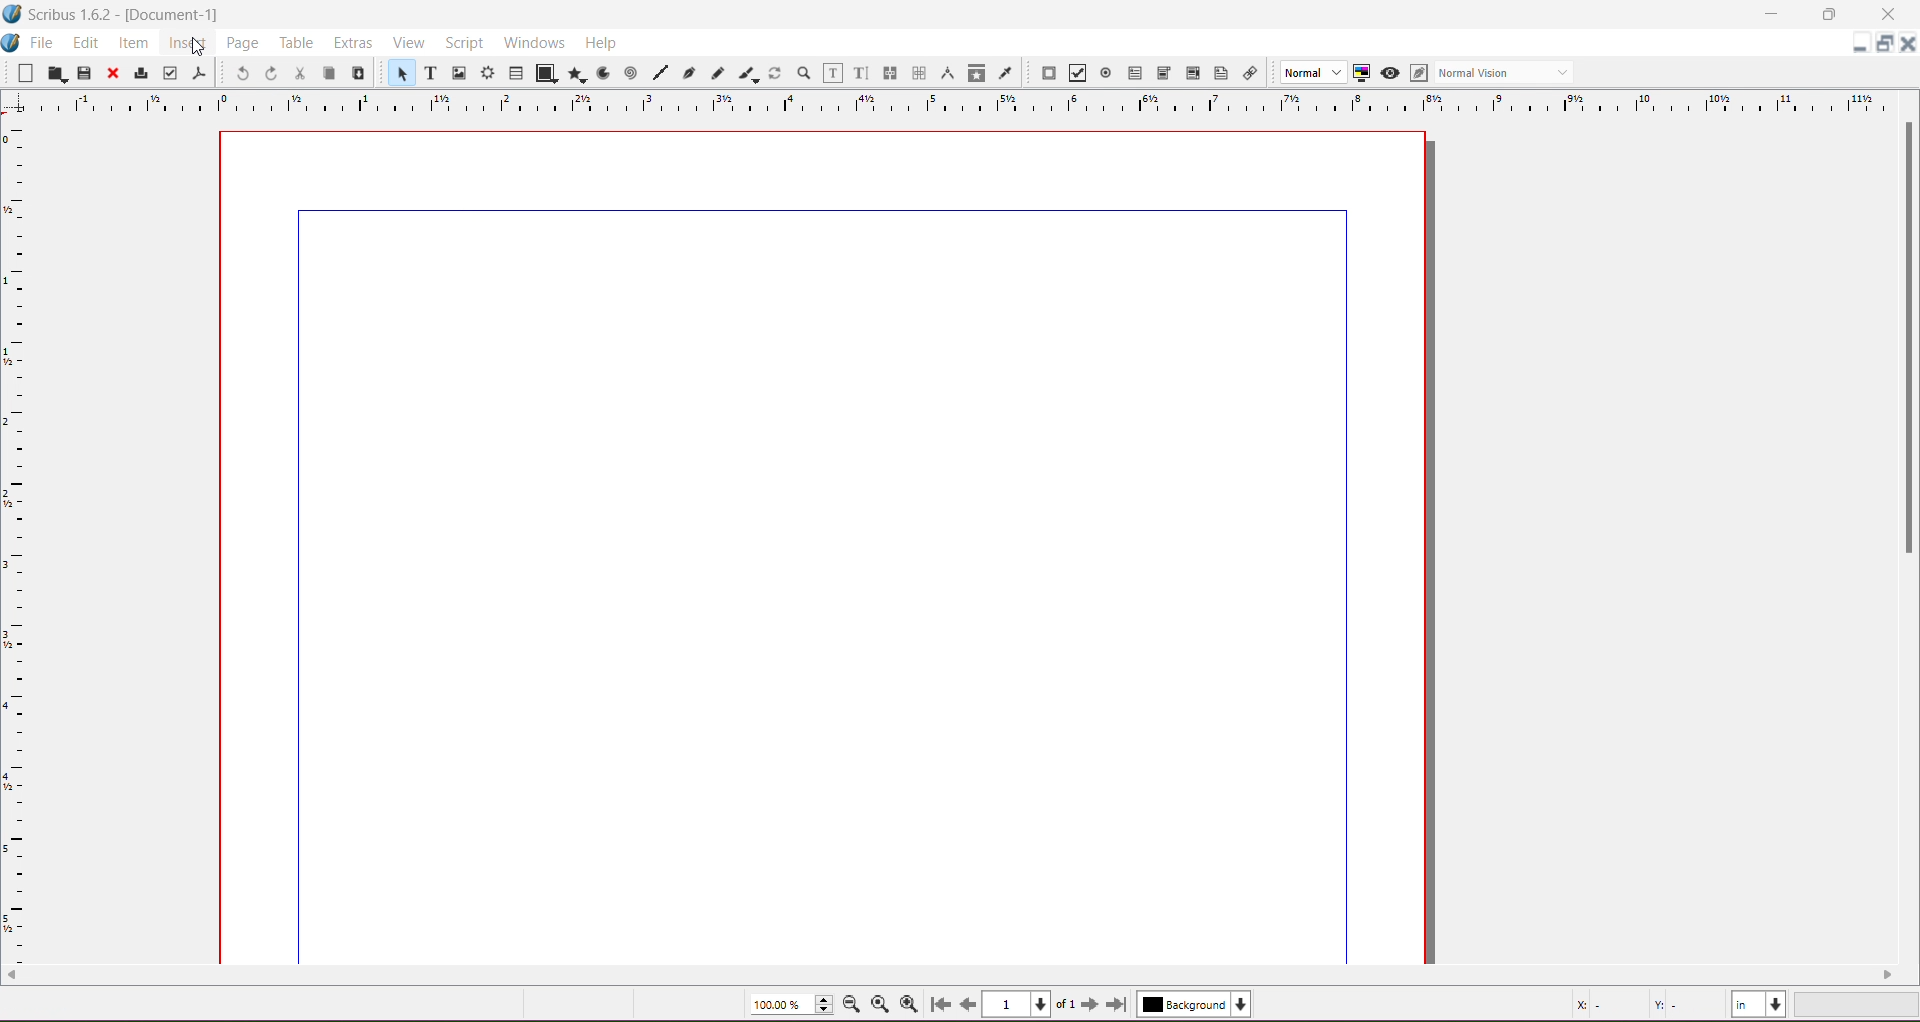 This screenshot has height=1022, width=1920. Describe the element at coordinates (242, 73) in the screenshot. I see `Undo` at that location.